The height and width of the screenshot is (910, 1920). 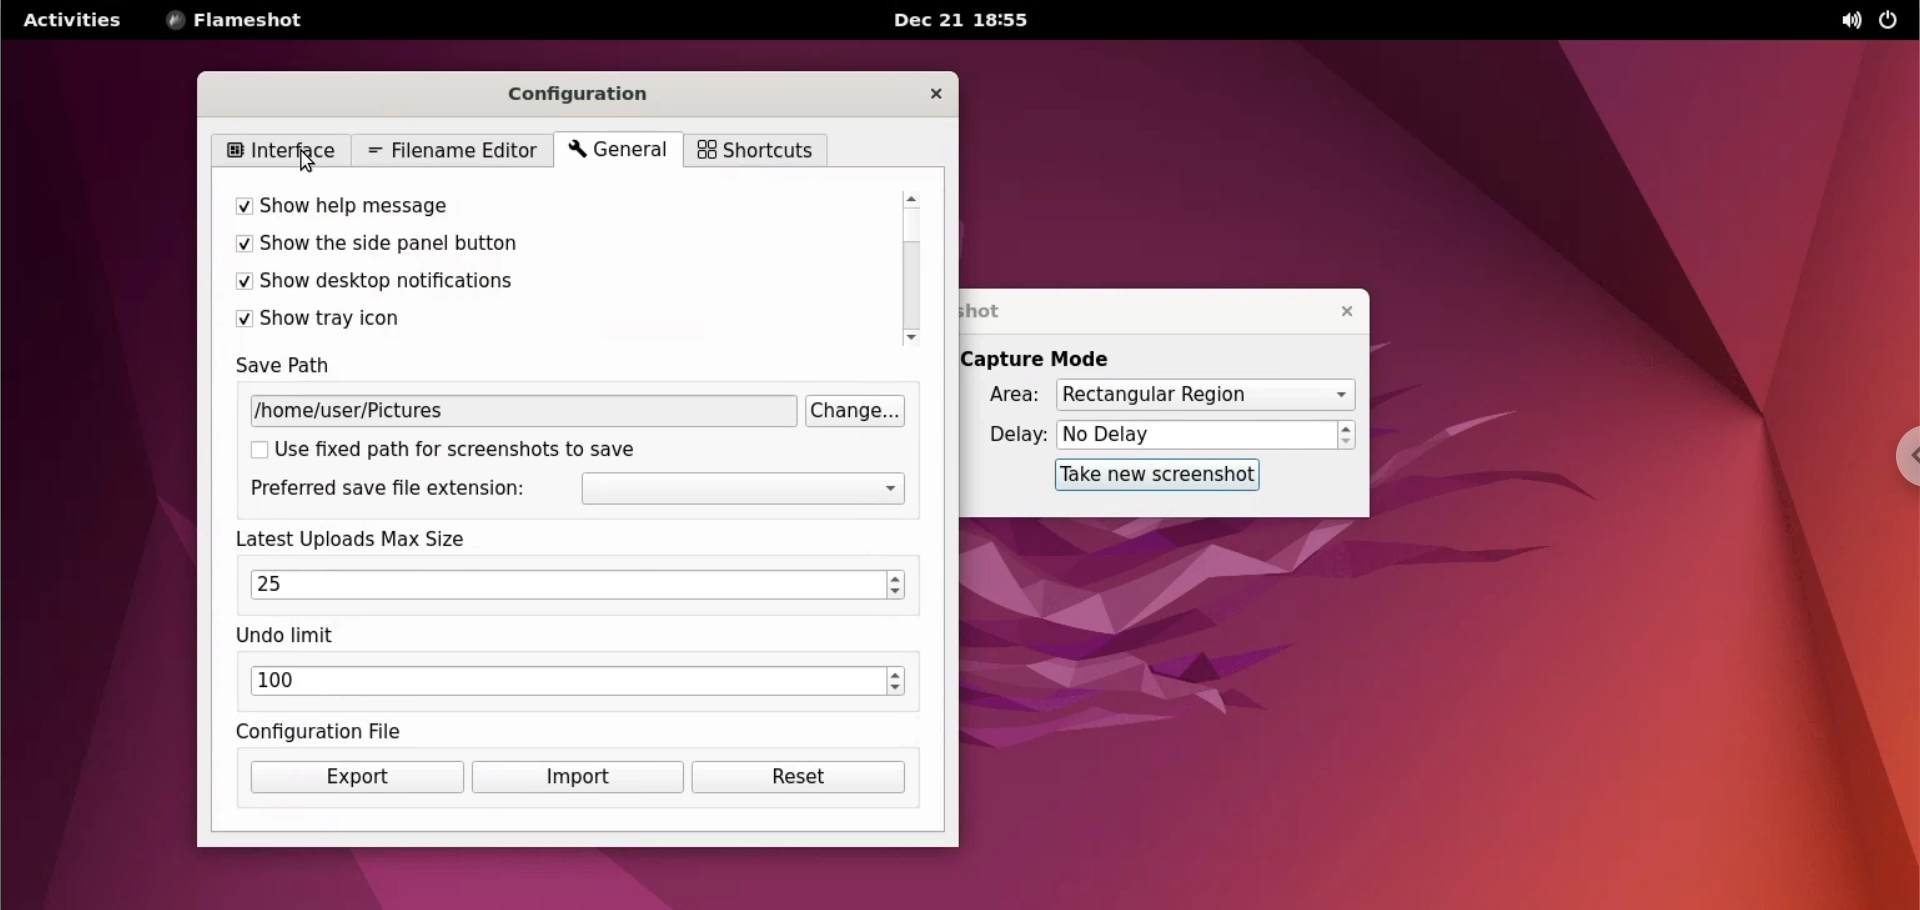 I want to click on /home/user/Pictures, so click(x=414, y=412).